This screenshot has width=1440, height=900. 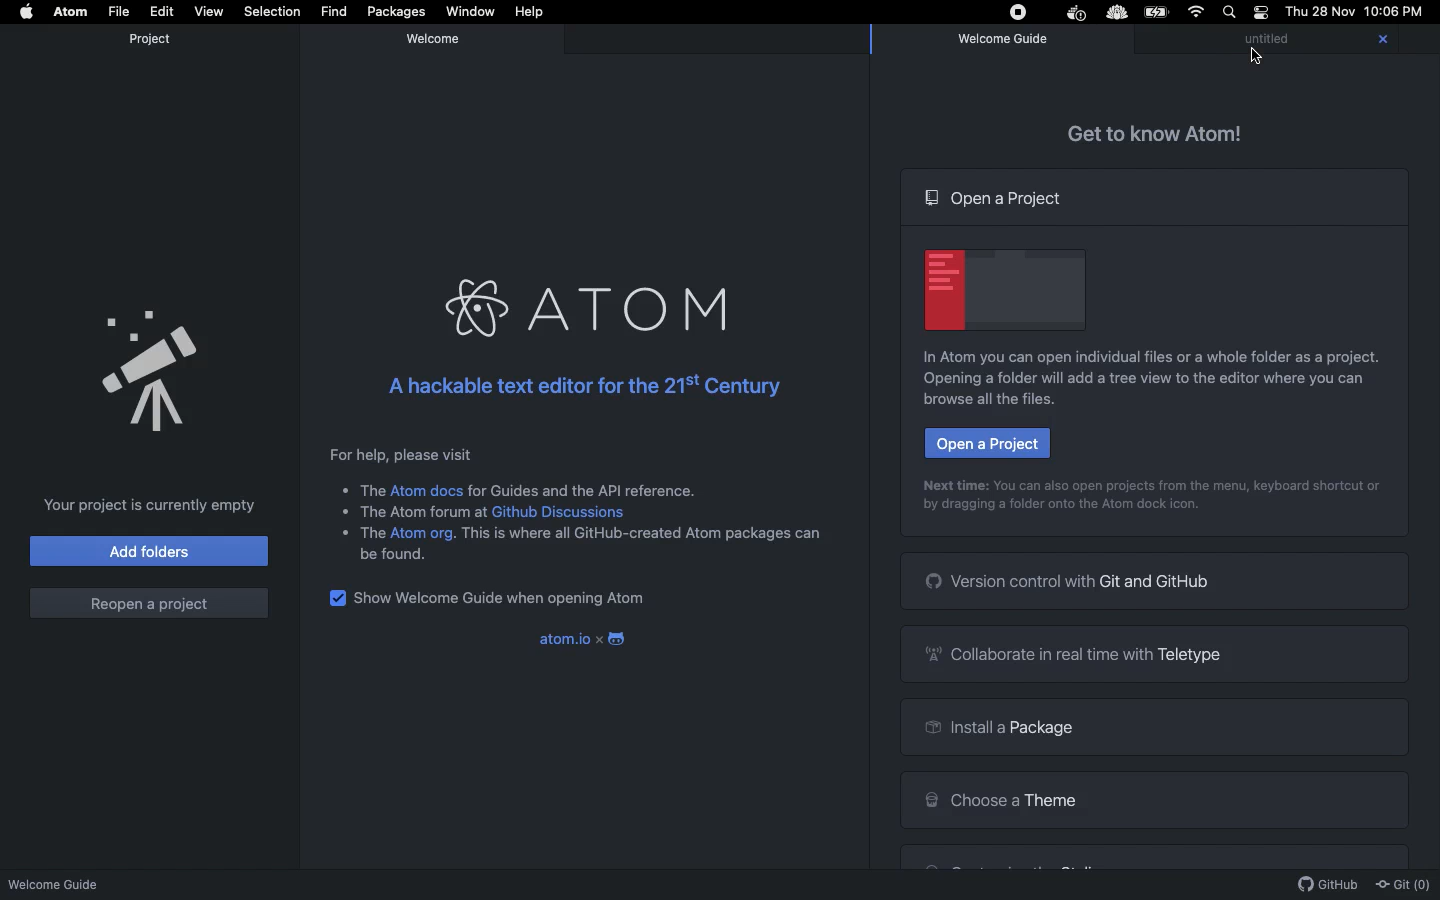 What do you see at coordinates (510, 598) in the screenshot?
I see `Show welcome guide when opening Atom` at bounding box center [510, 598].